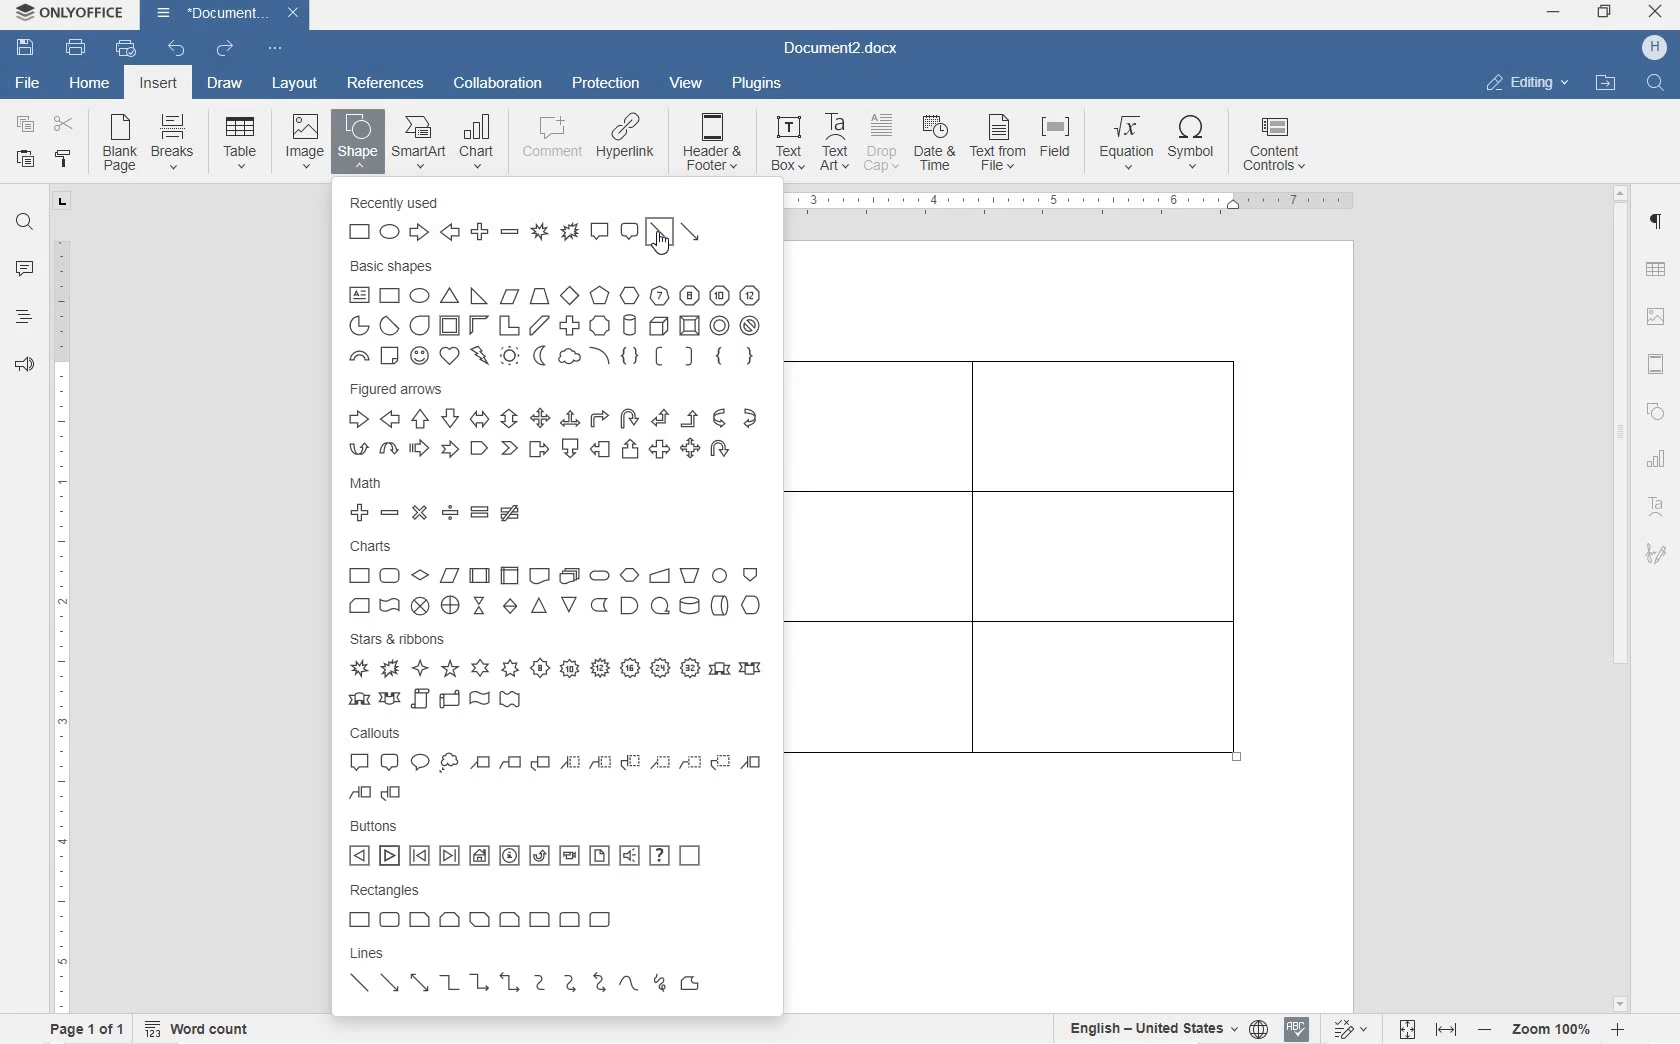  I want to click on customize quick access toolbar, so click(274, 48).